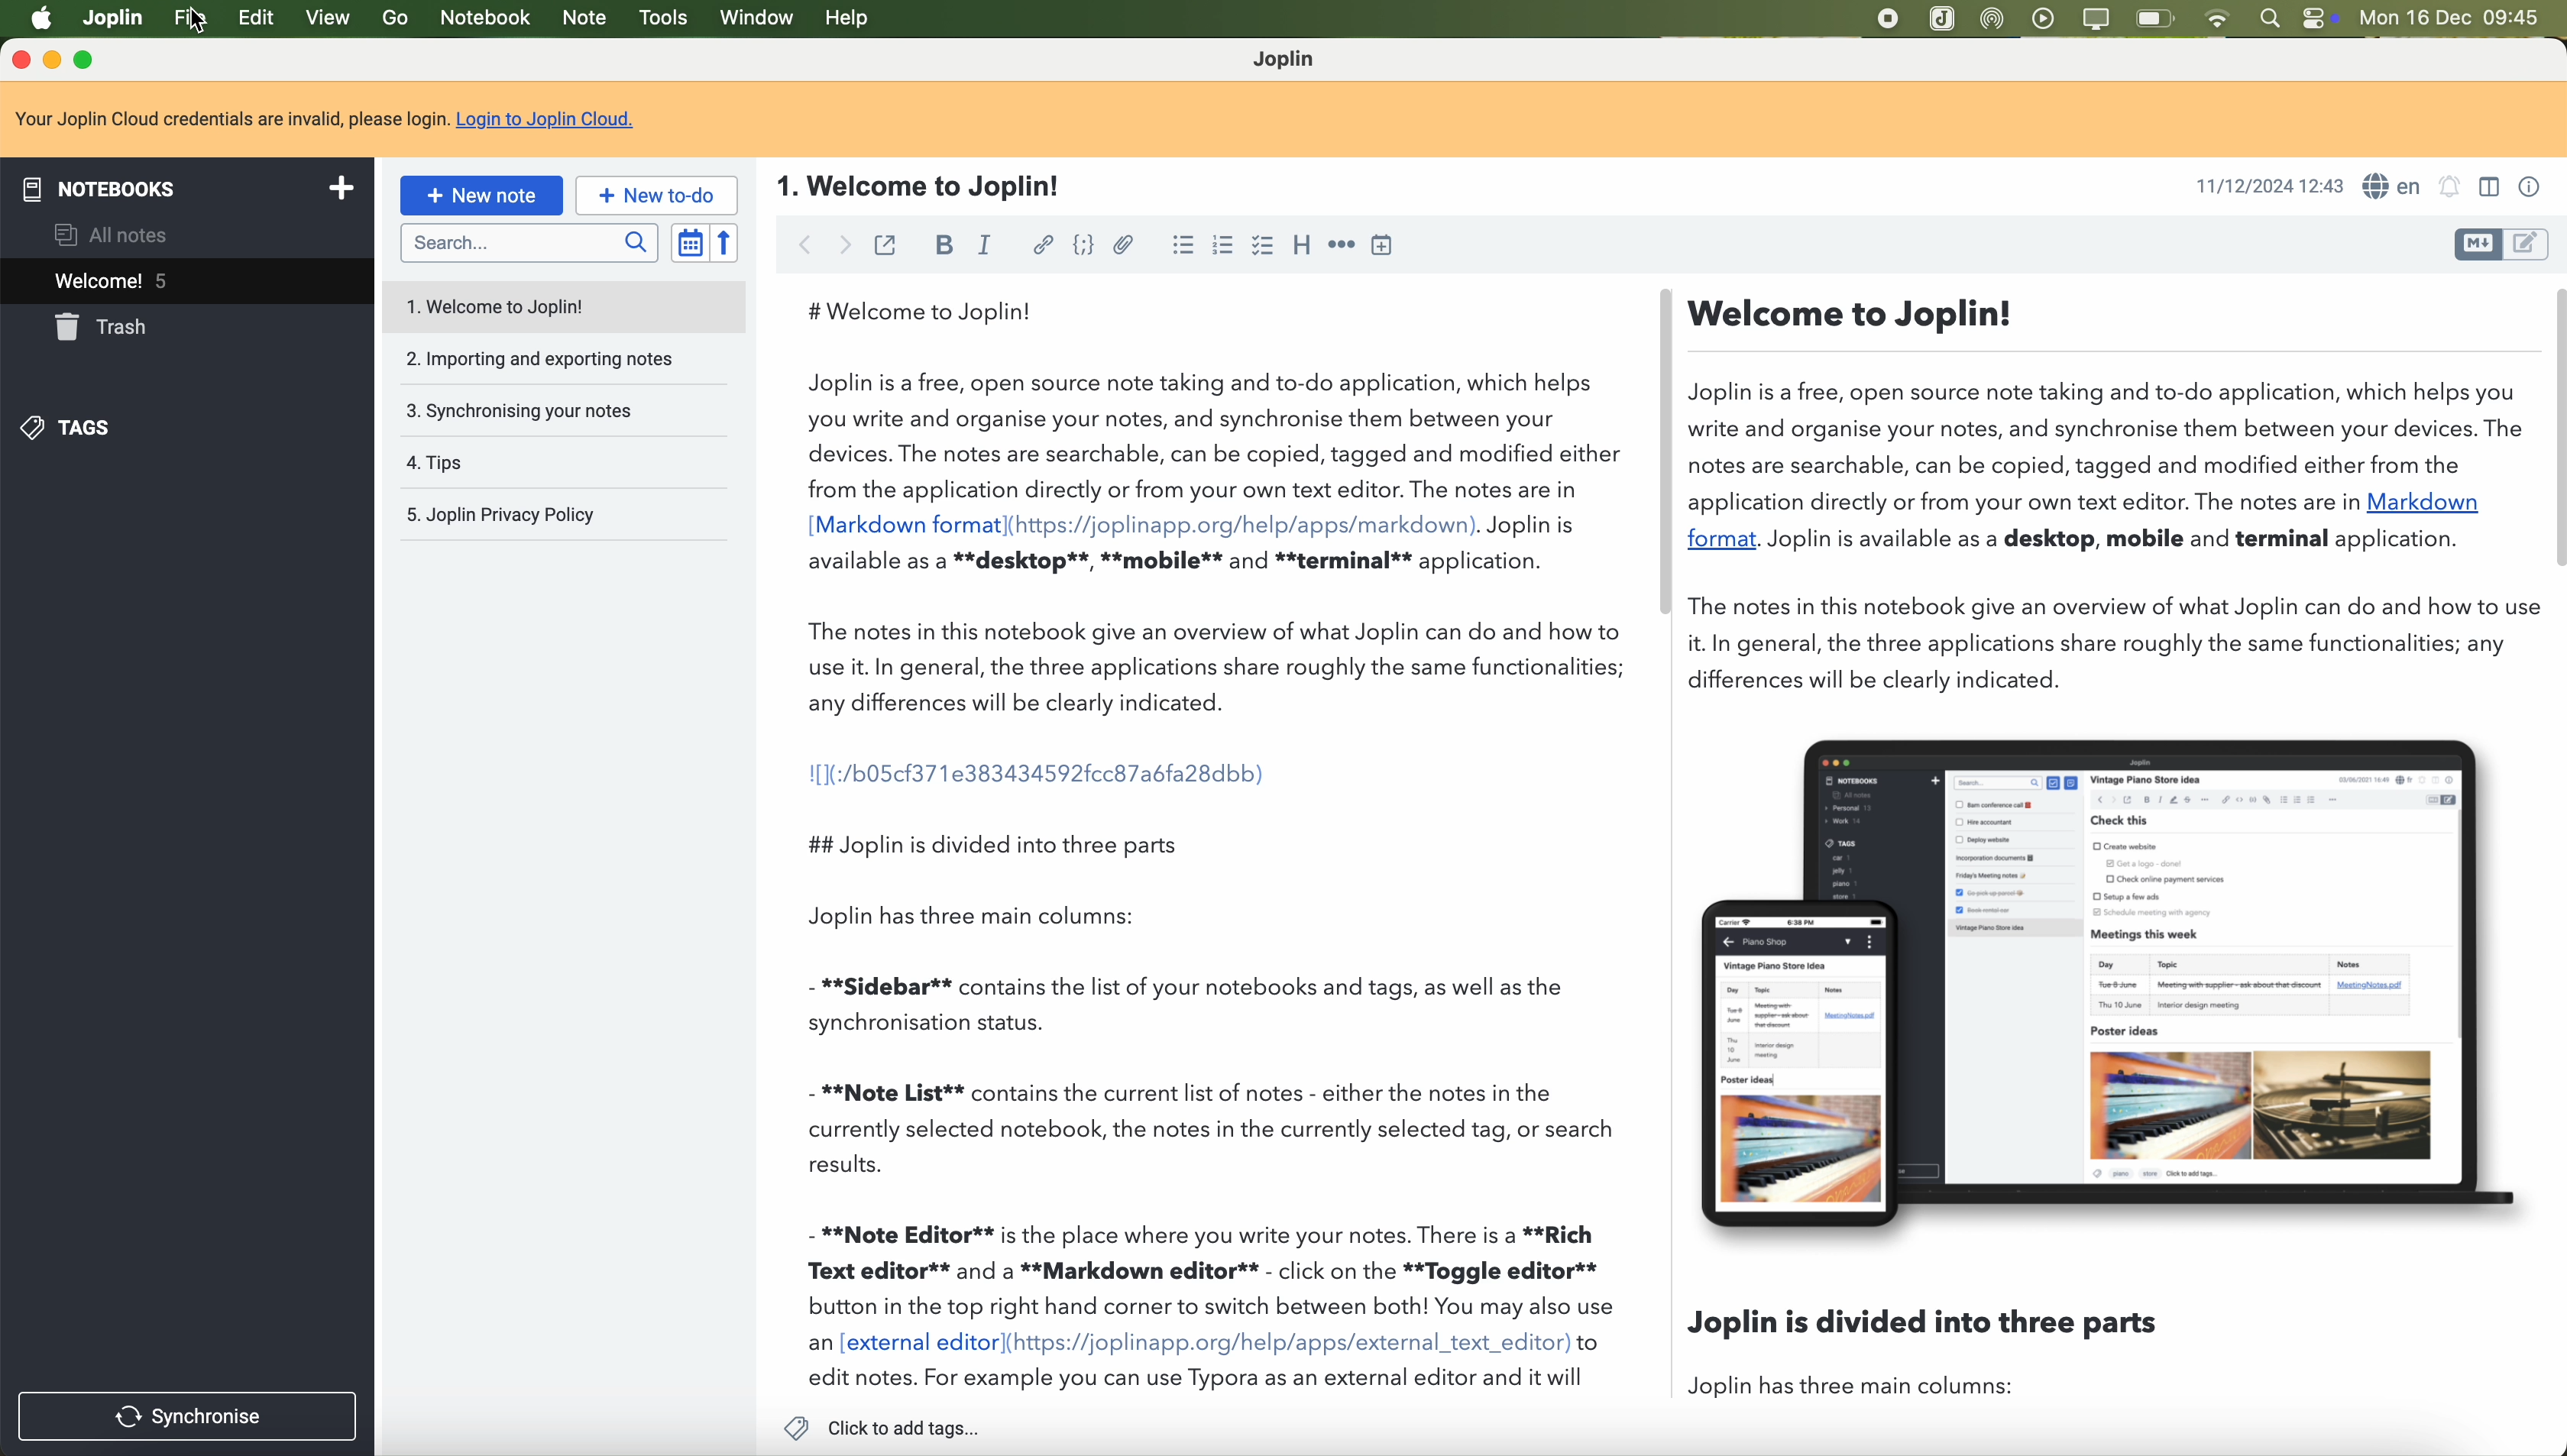 This screenshot has width=2567, height=1456. Describe the element at coordinates (117, 231) in the screenshot. I see `all notes` at that location.